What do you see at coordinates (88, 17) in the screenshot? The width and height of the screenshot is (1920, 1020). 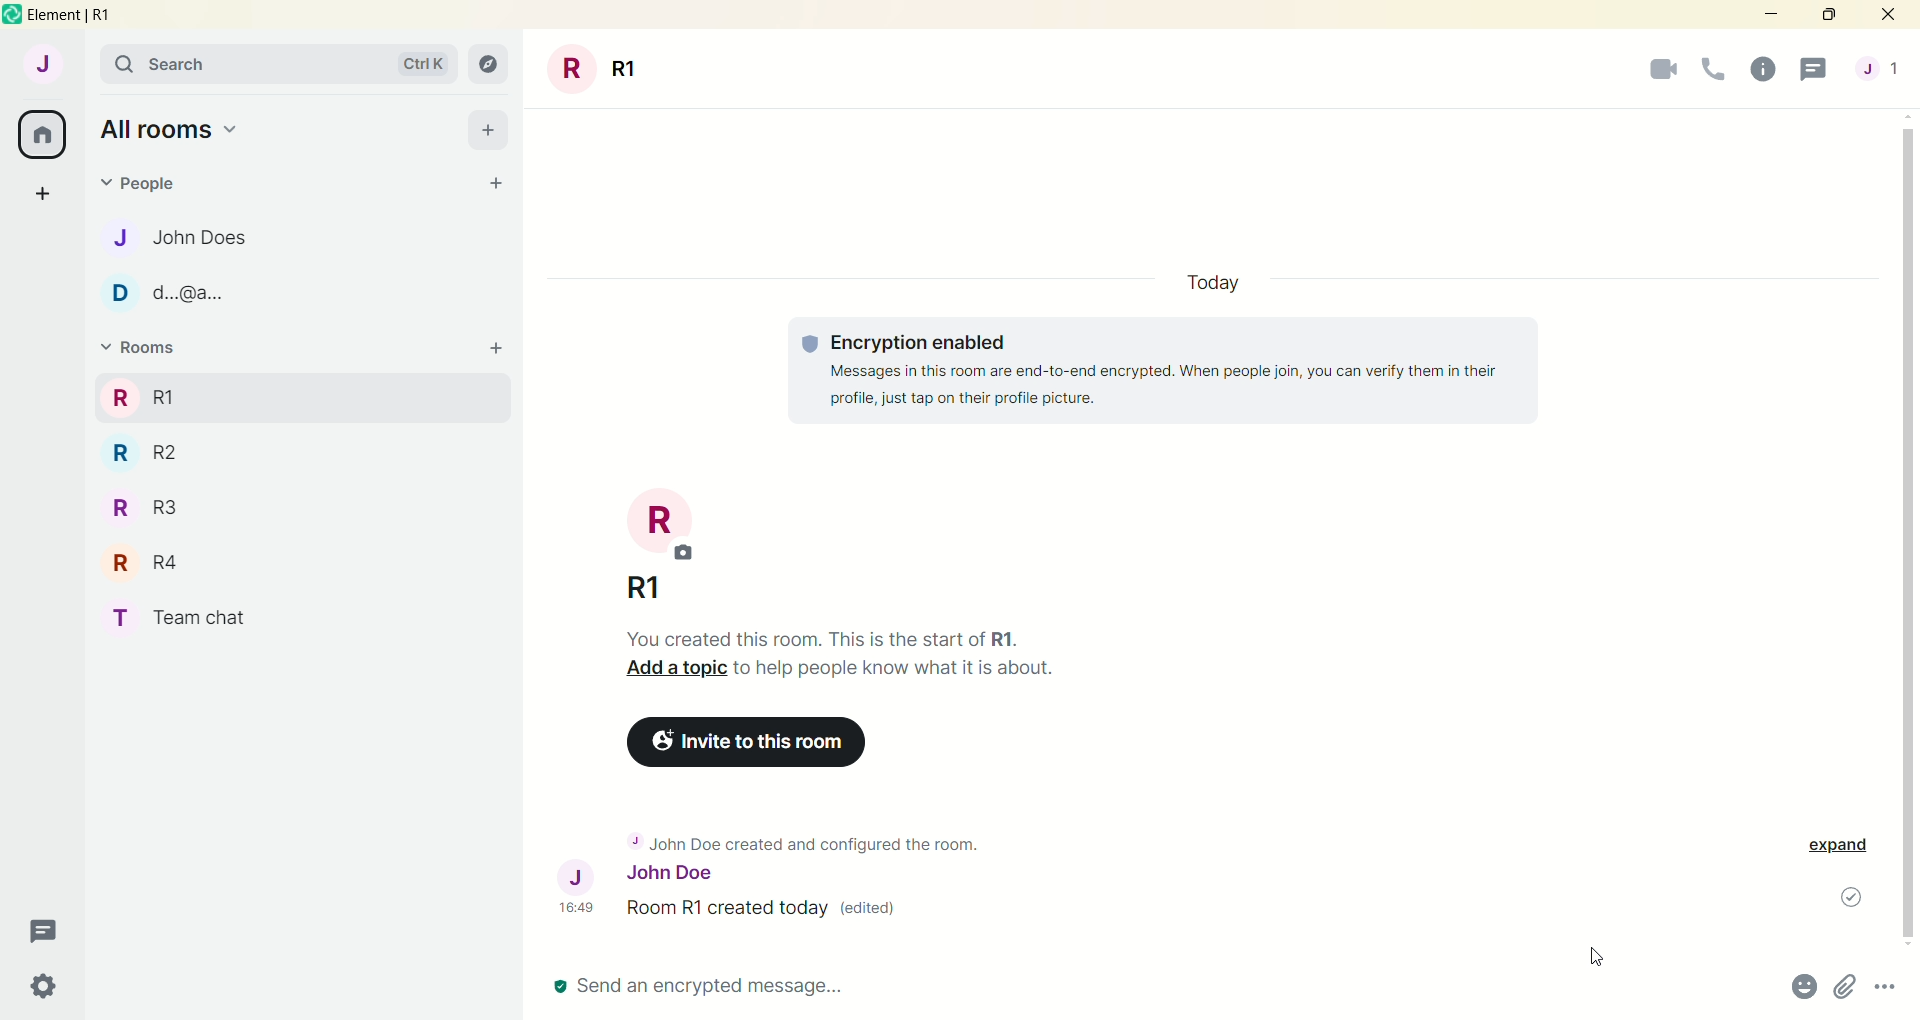 I see `element` at bounding box center [88, 17].